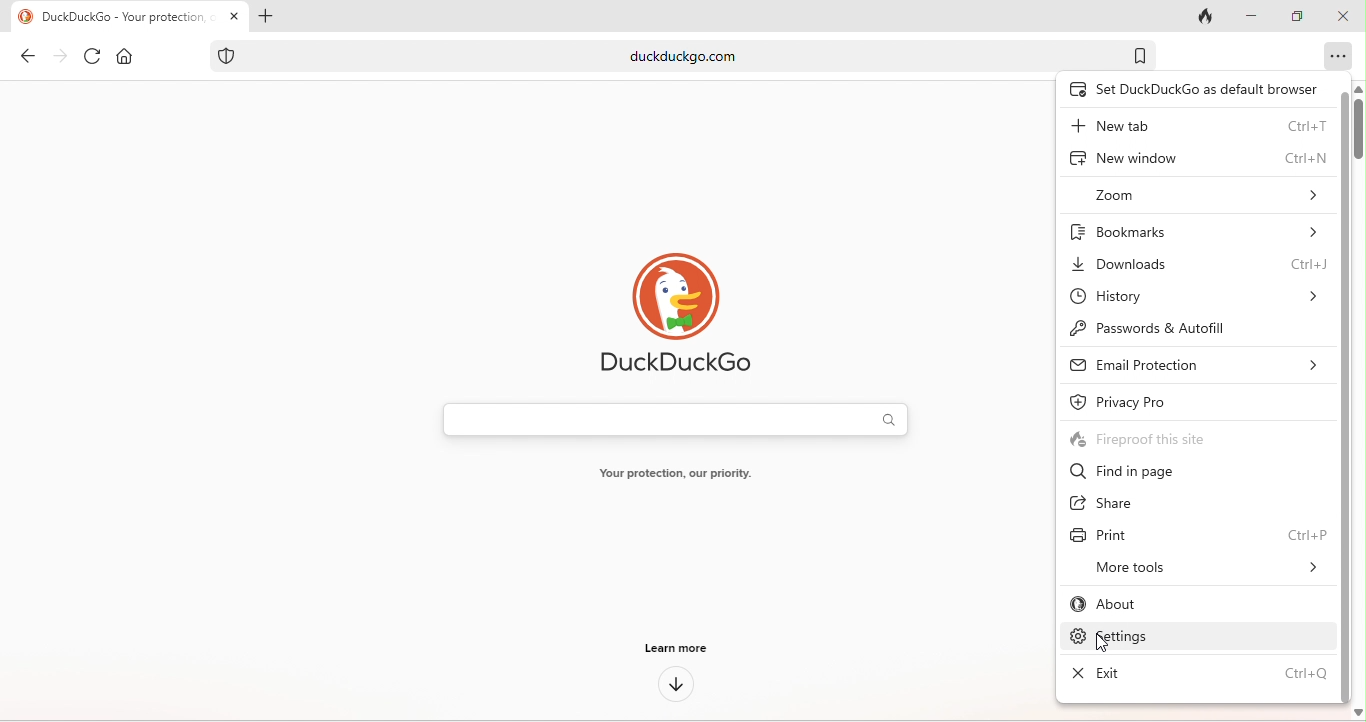 The image size is (1366, 722). What do you see at coordinates (1357, 89) in the screenshot?
I see `scroll up` at bounding box center [1357, 89].